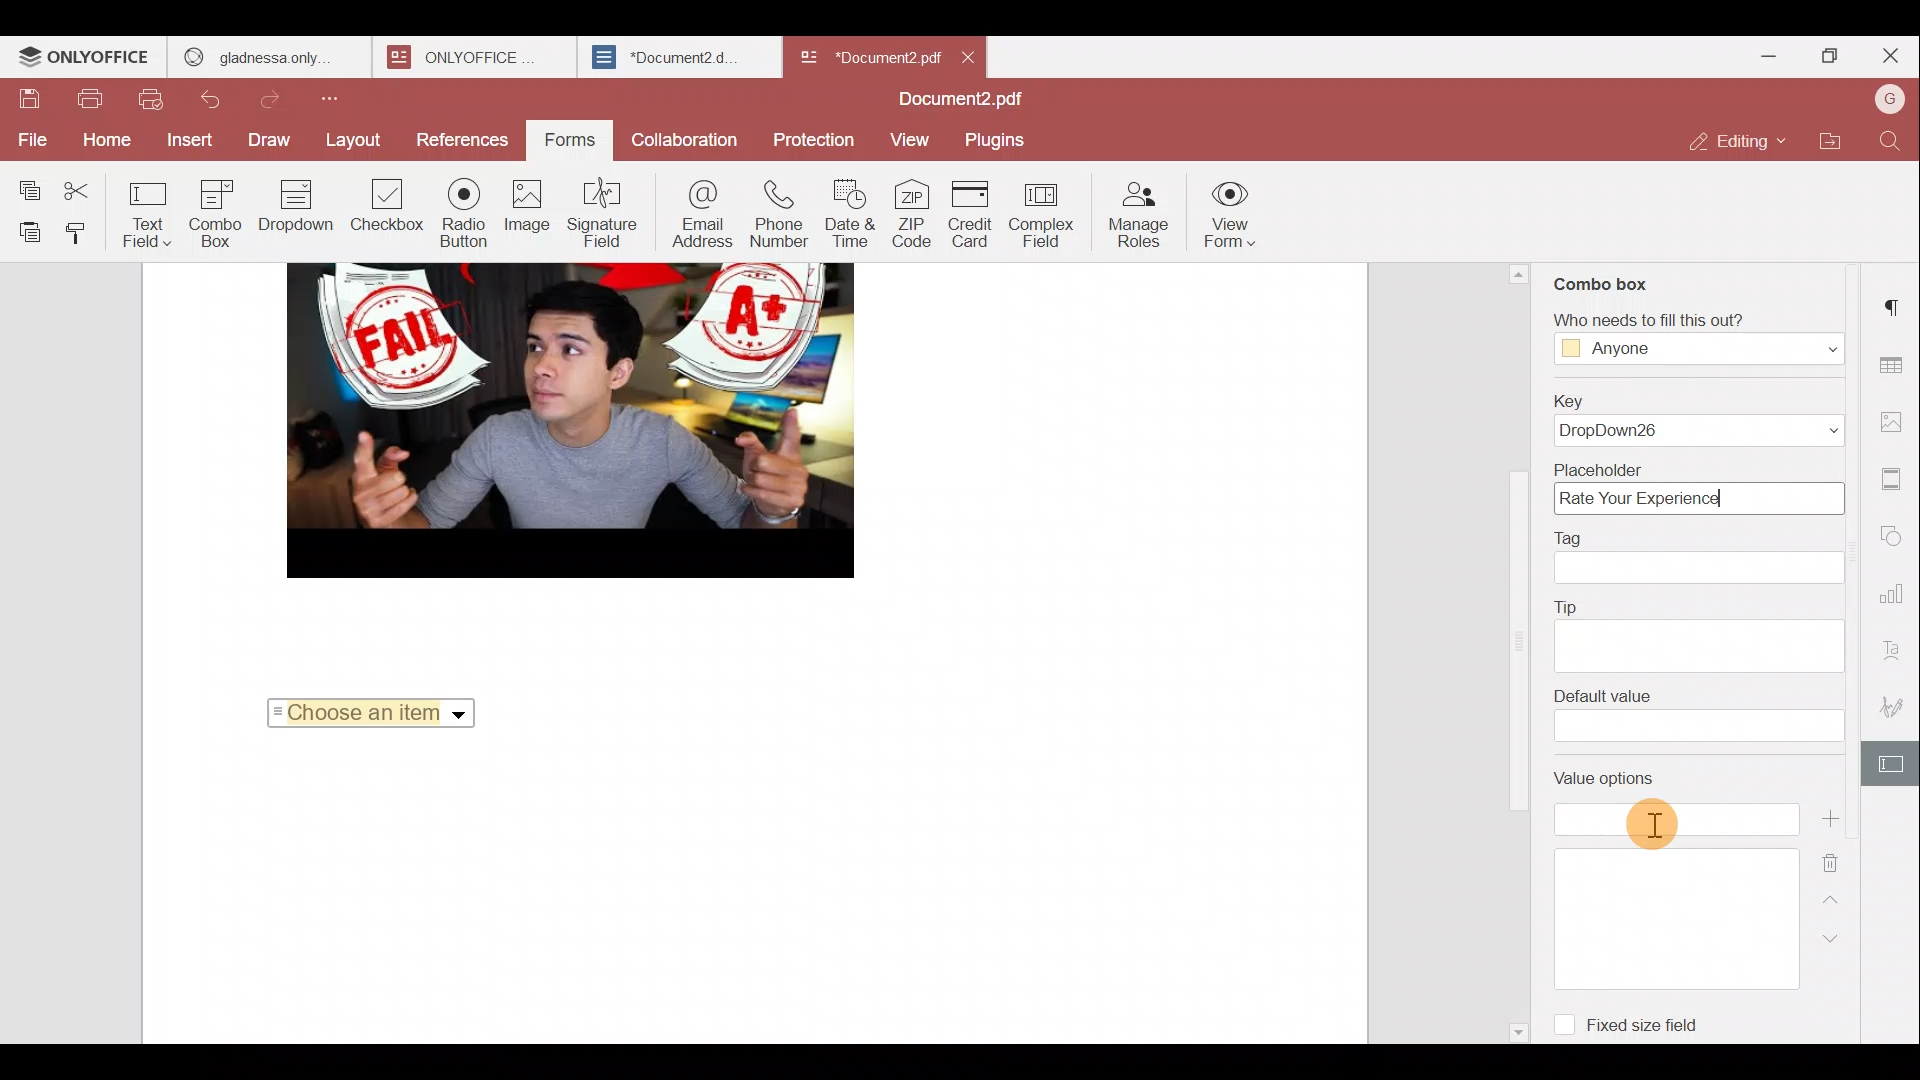 The width and height of the screenshot is (1920, 1080). I want to click on Find, so click(1890, 145).